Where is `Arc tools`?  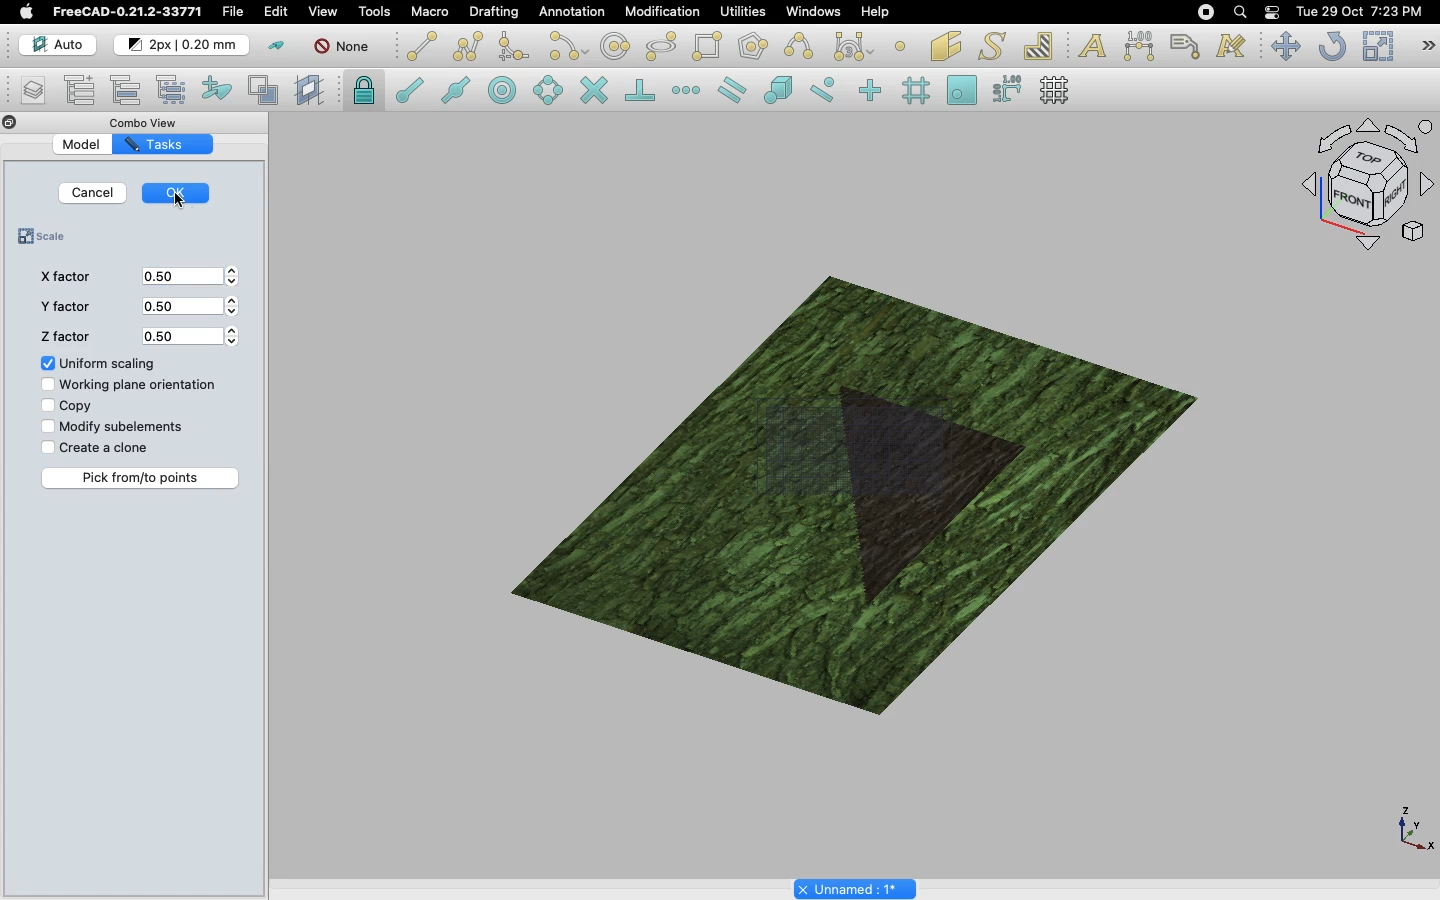 Arc tools is located at coordinates (566, 46).